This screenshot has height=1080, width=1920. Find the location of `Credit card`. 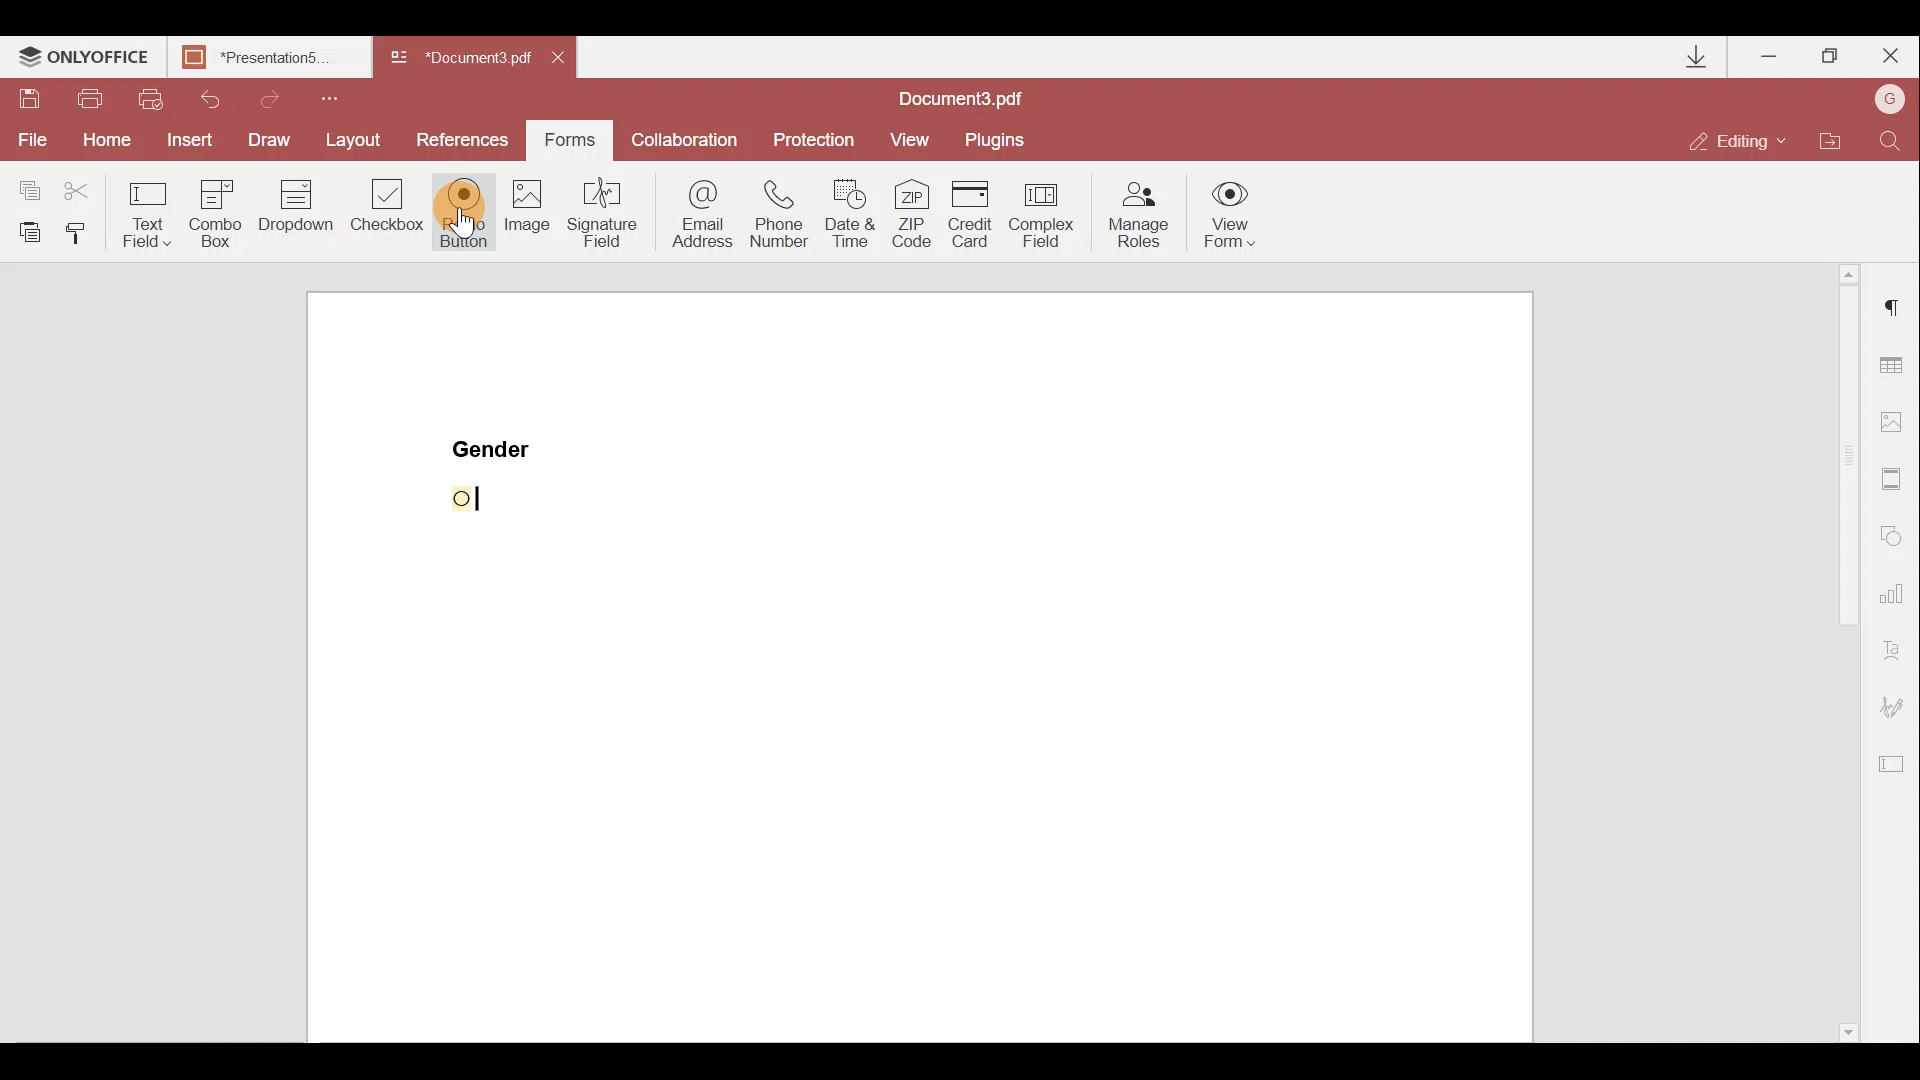

Credit card is located at coordinates (971, 209).